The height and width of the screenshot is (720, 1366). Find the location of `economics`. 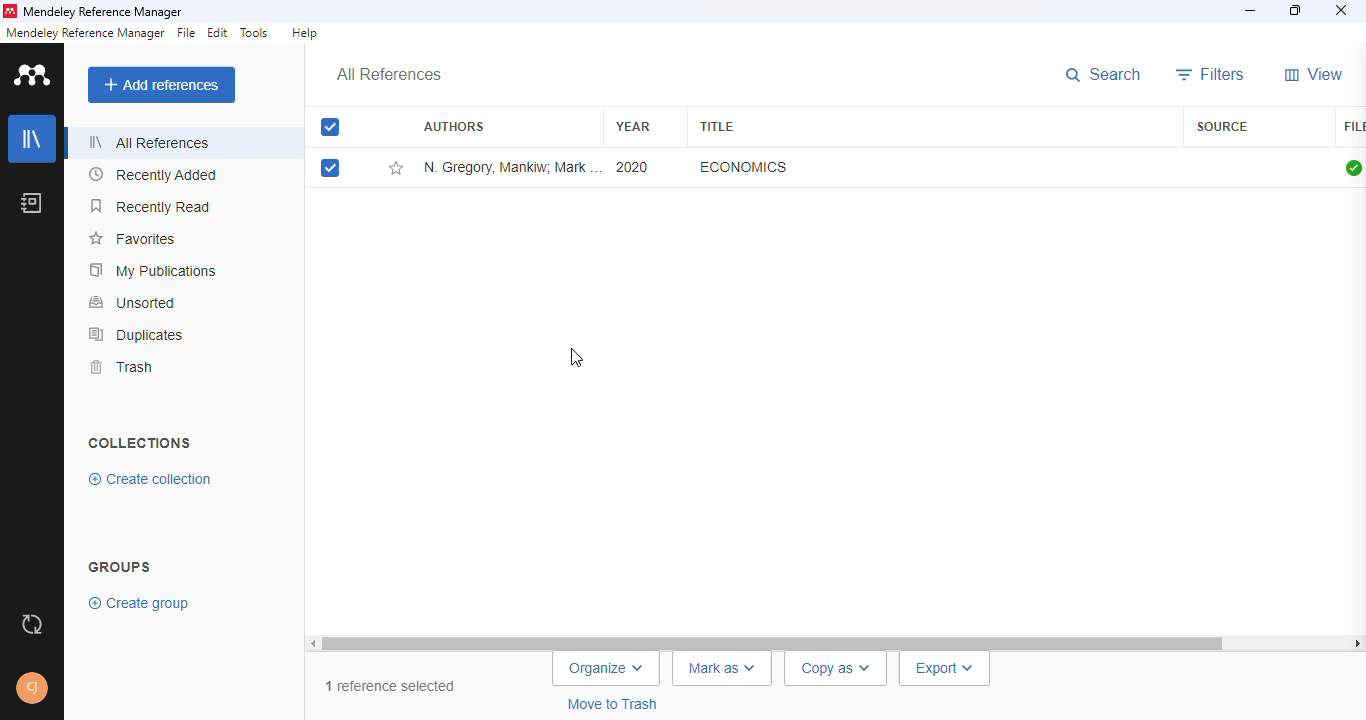

economics is located at coordinates (743, 167).